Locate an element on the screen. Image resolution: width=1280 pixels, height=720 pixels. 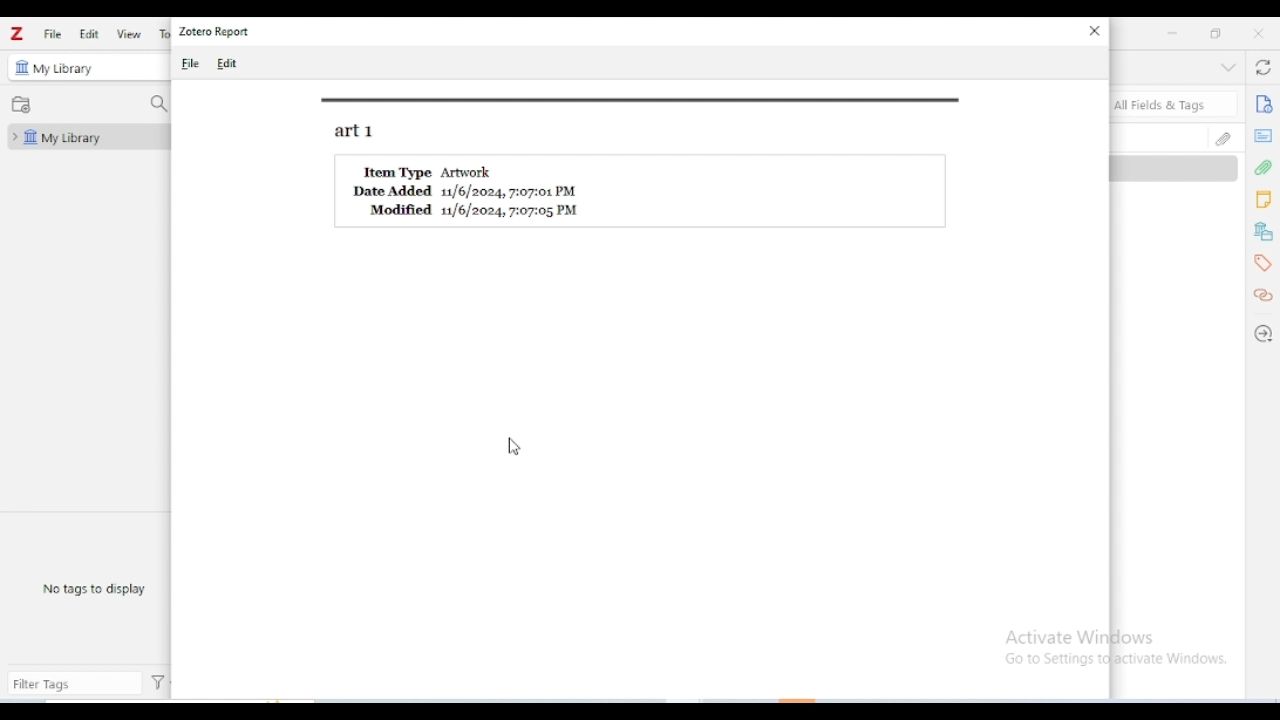
logo is located at coordinates (17, 34).